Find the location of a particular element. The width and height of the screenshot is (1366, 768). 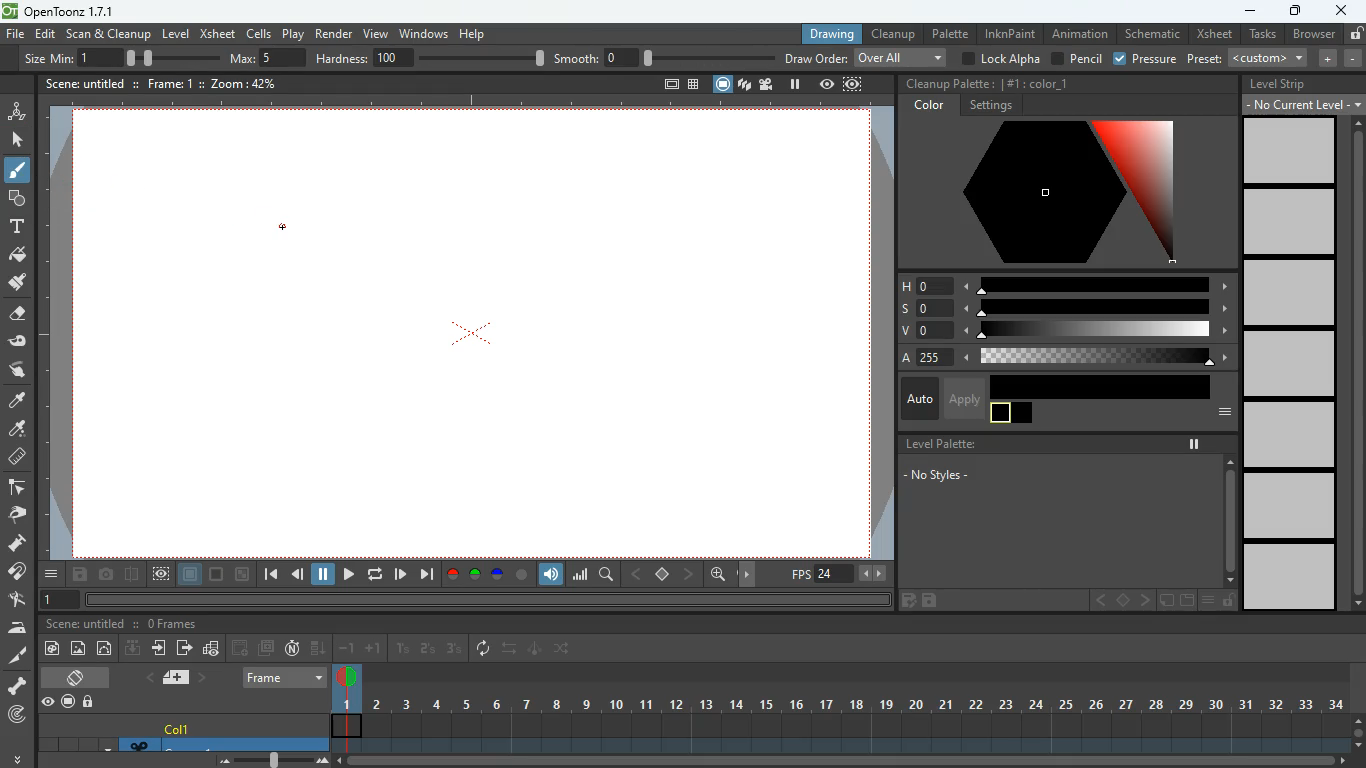

end is located at coordinates (426, 574).